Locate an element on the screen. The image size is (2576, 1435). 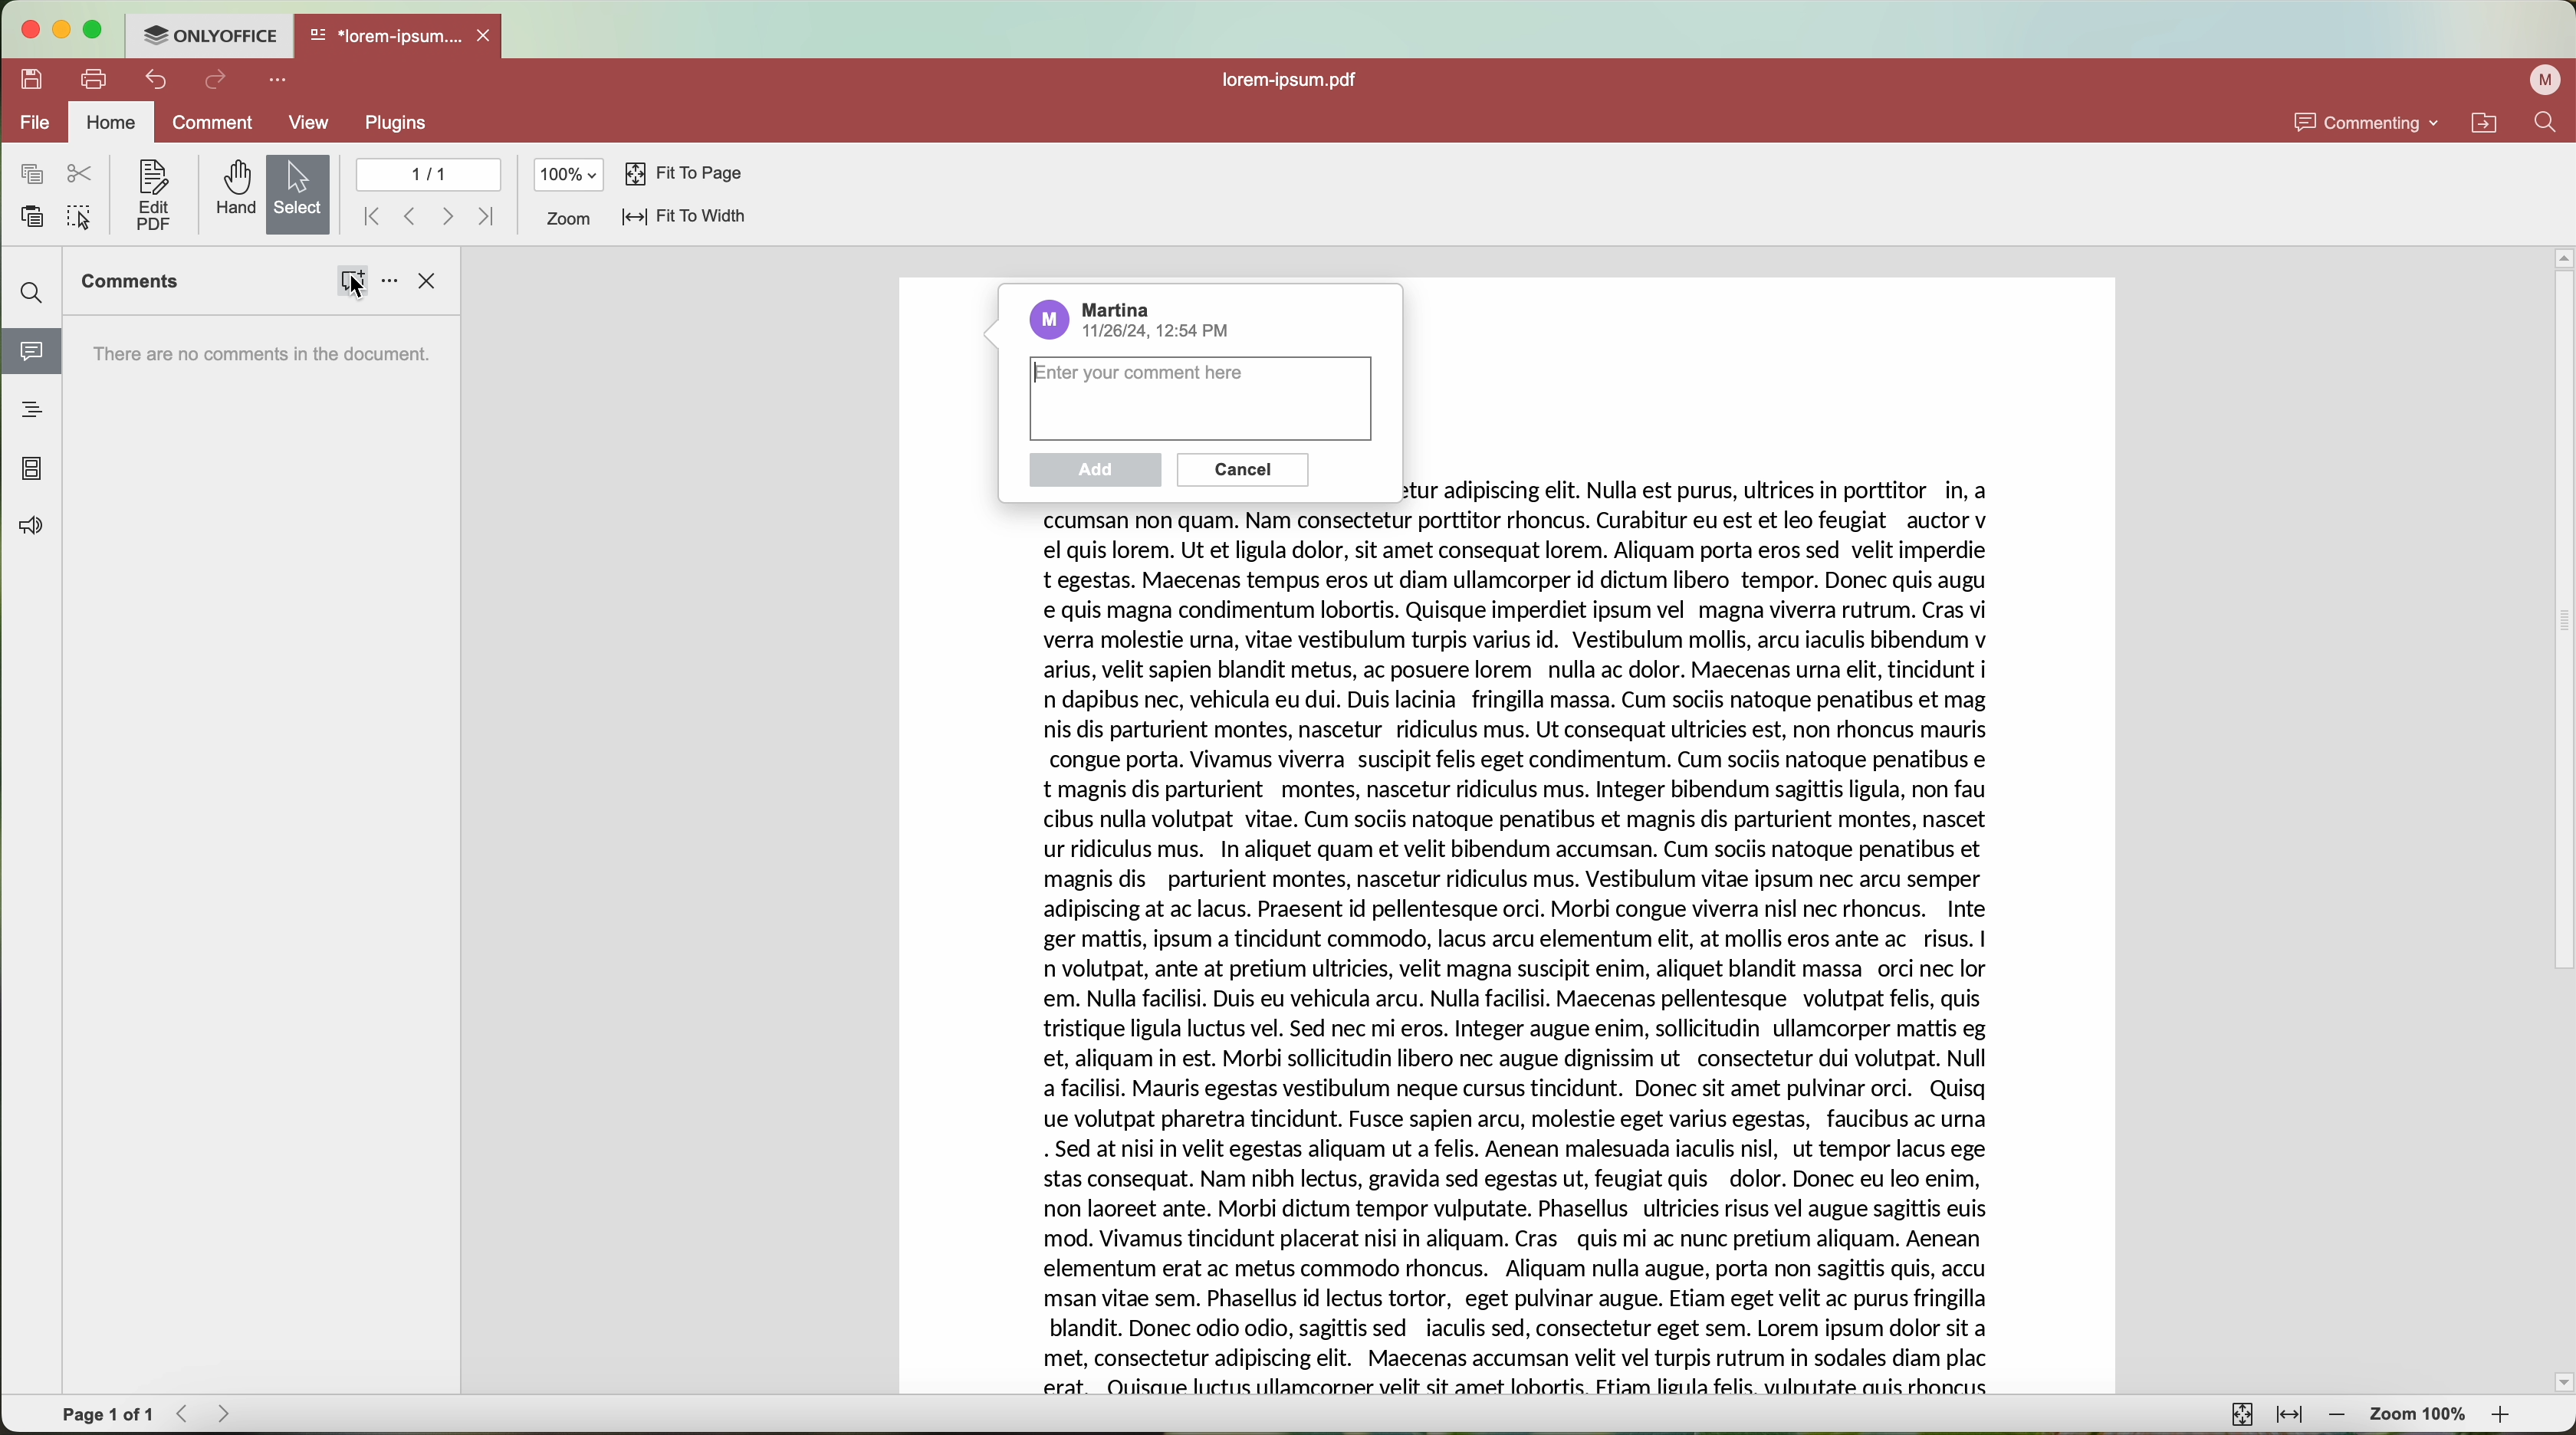
type the comment here is located at coordinates (1199, 401).